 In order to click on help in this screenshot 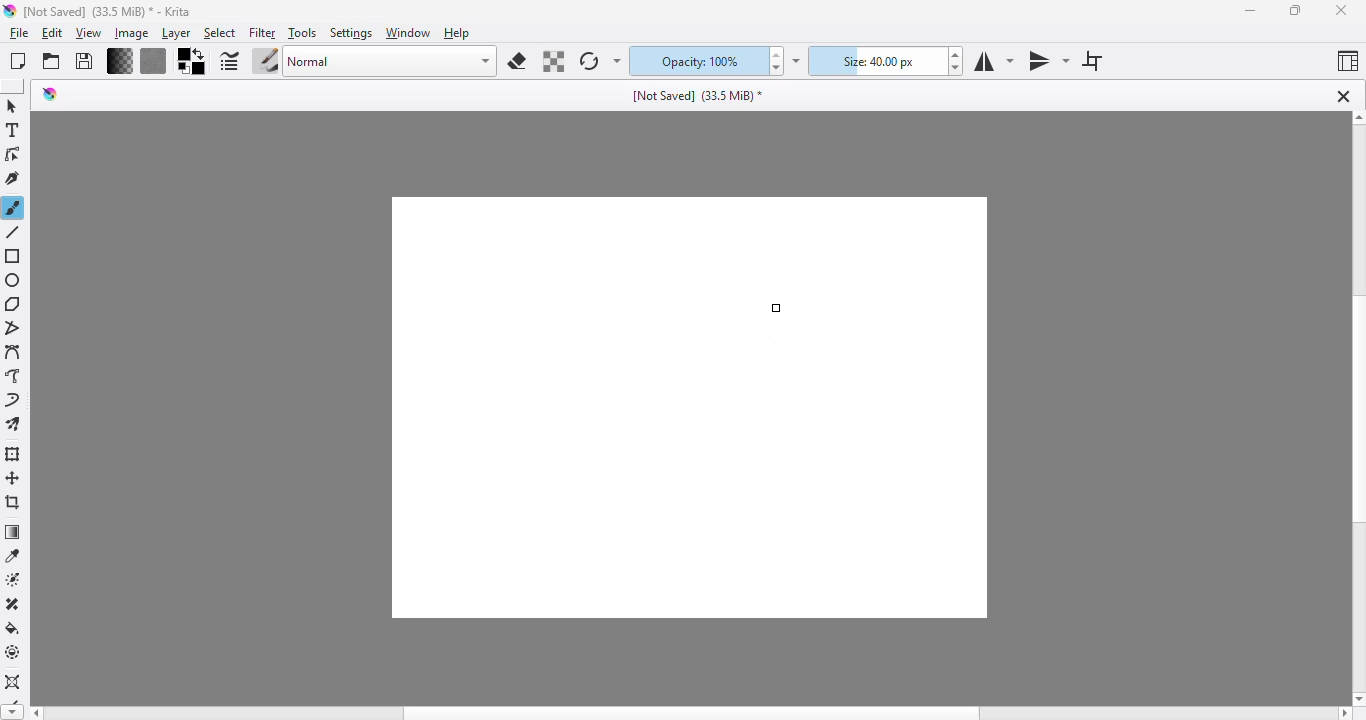, I will do `click(456, 33)`.